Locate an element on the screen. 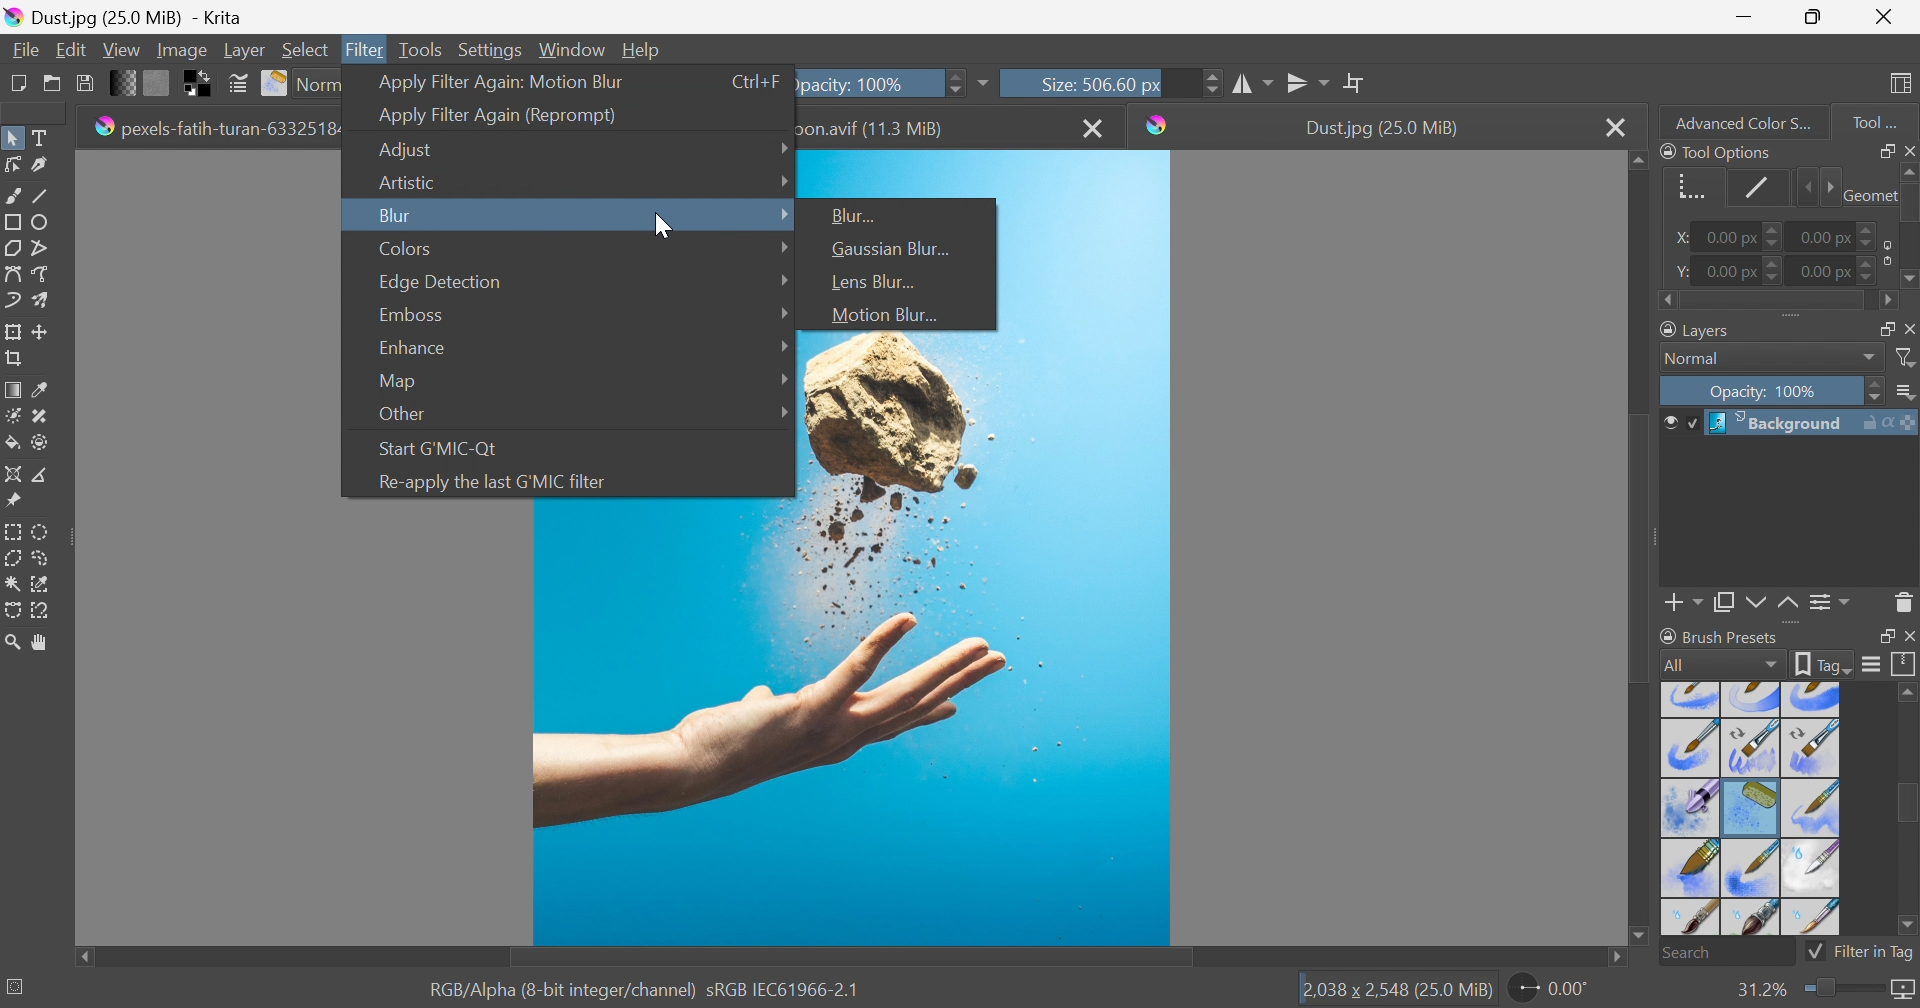 Image resolution: width=1920 pixels, height=1008 pixels. Blur... is located at coordinates (857, 215).